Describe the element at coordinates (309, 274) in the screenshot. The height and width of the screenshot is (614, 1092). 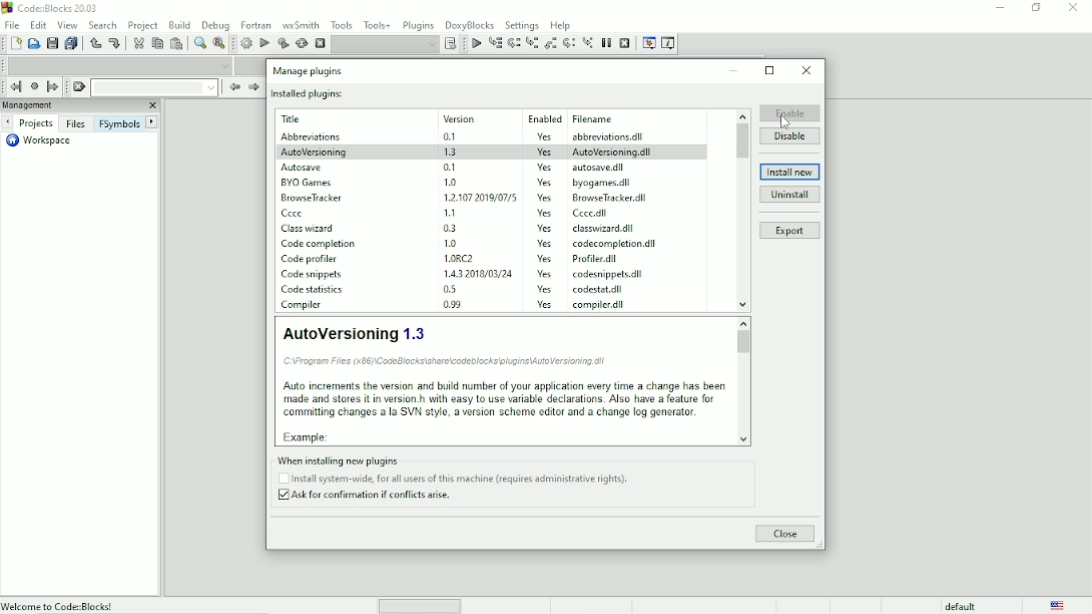
I see `plugin ` at that location.